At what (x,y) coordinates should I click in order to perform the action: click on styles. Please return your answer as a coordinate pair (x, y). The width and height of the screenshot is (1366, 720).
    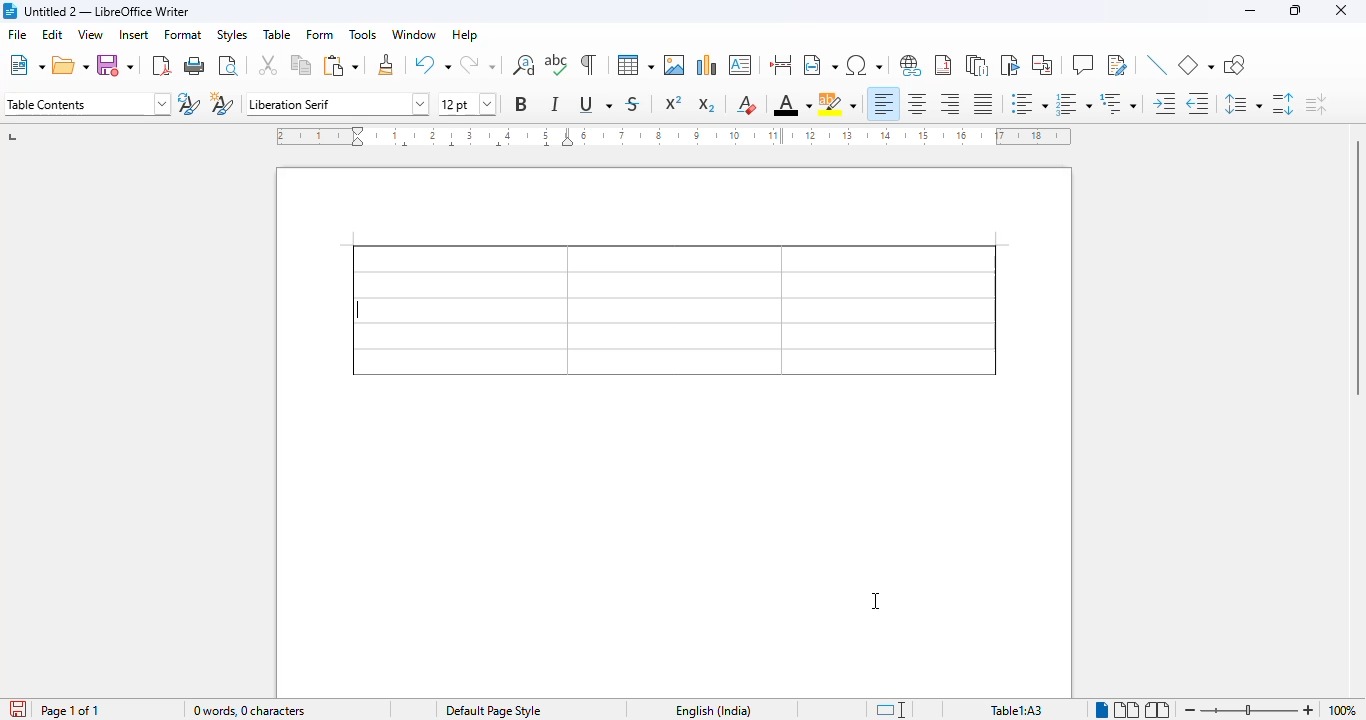
    Looking at the image, I should click on (232, 35).